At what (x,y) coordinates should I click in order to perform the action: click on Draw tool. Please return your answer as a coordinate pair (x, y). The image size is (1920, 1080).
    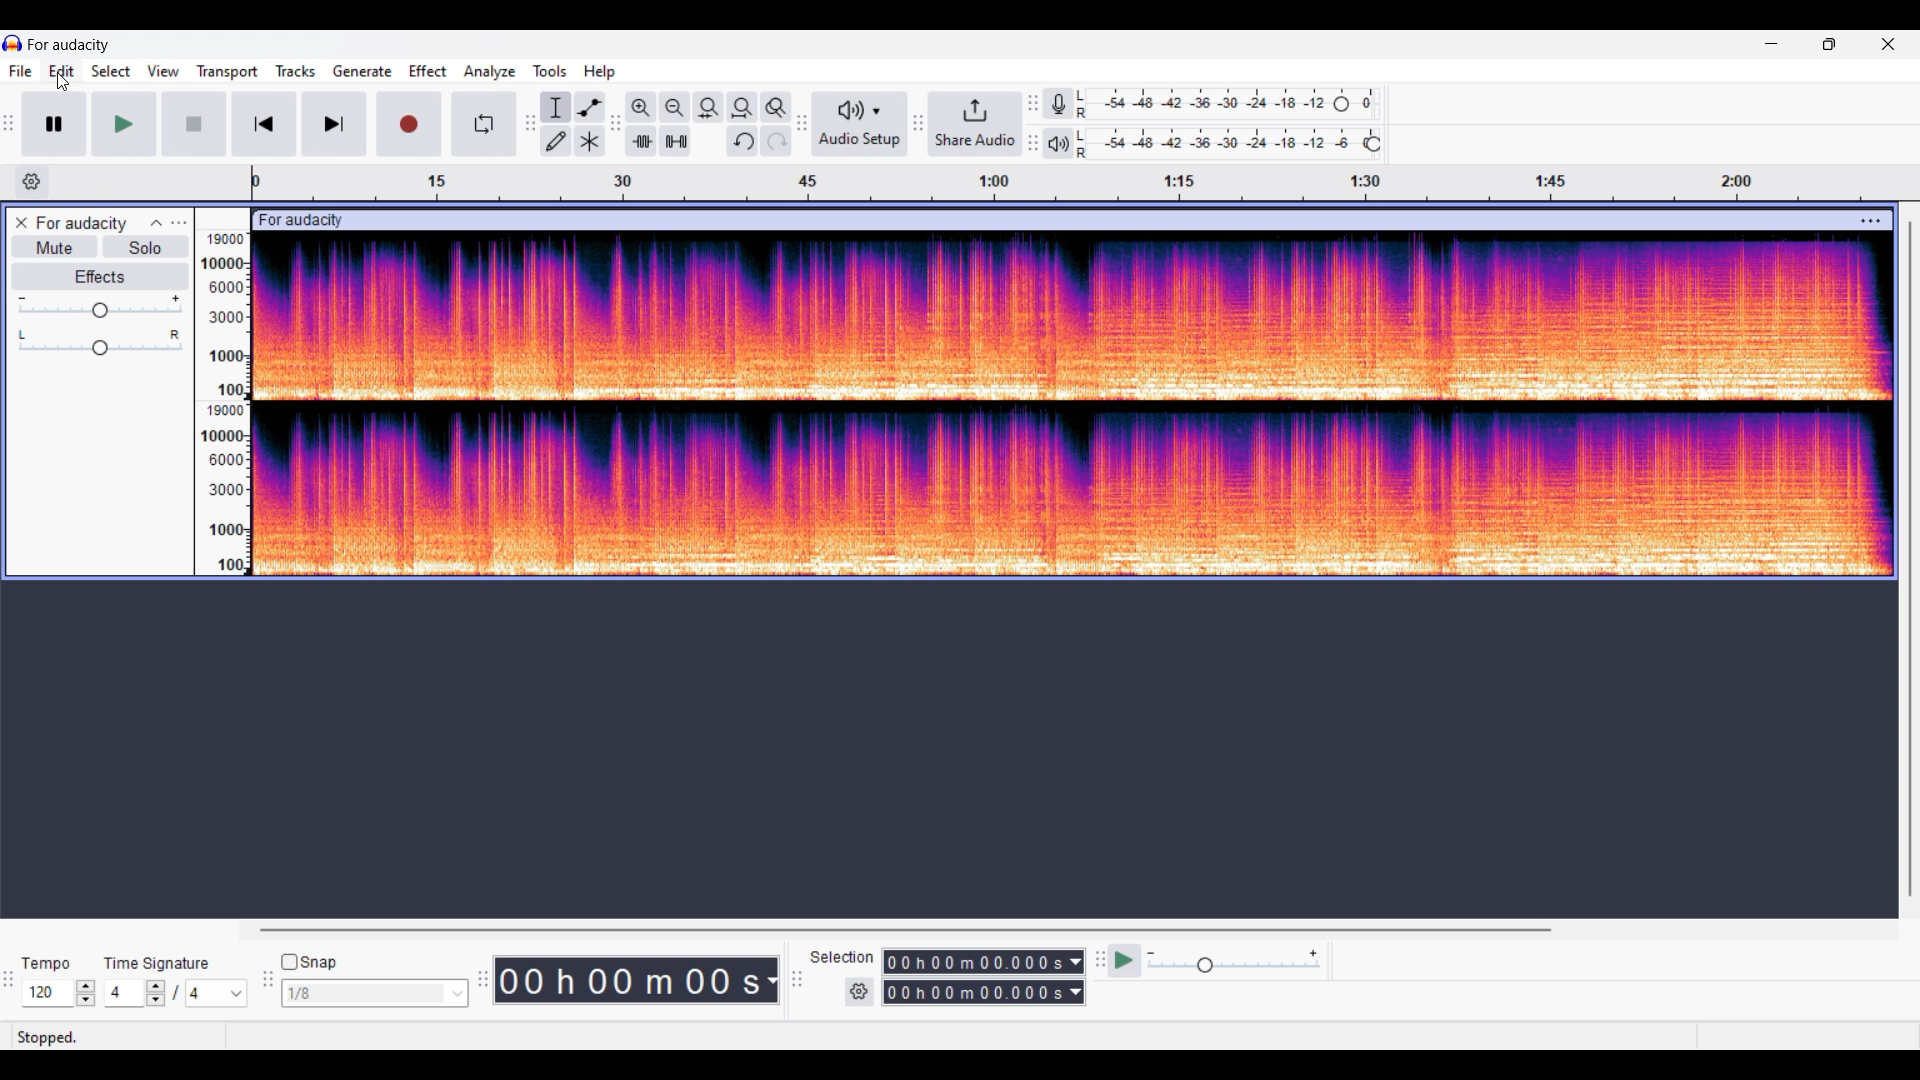
    Looking at the image, I should click on (556, 141).